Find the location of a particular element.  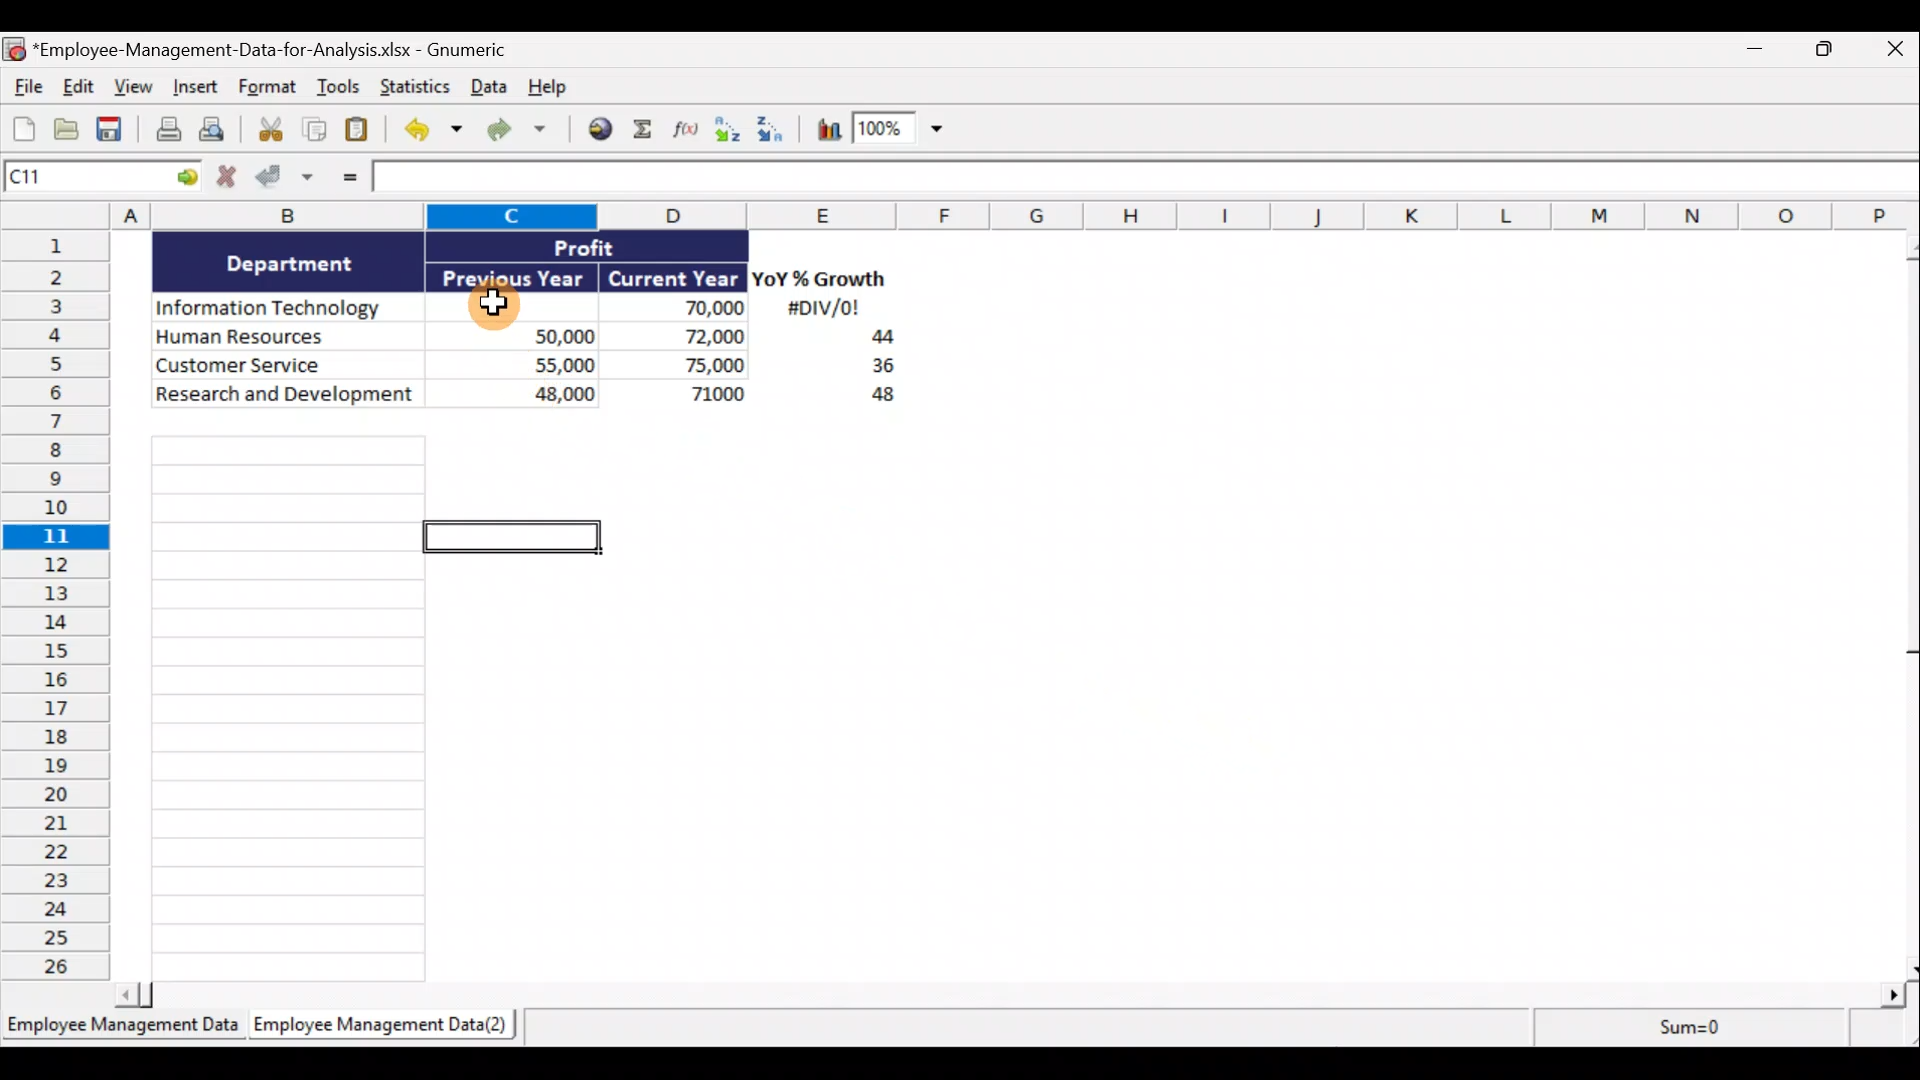

71,000 is located at coordinates (689, 396).